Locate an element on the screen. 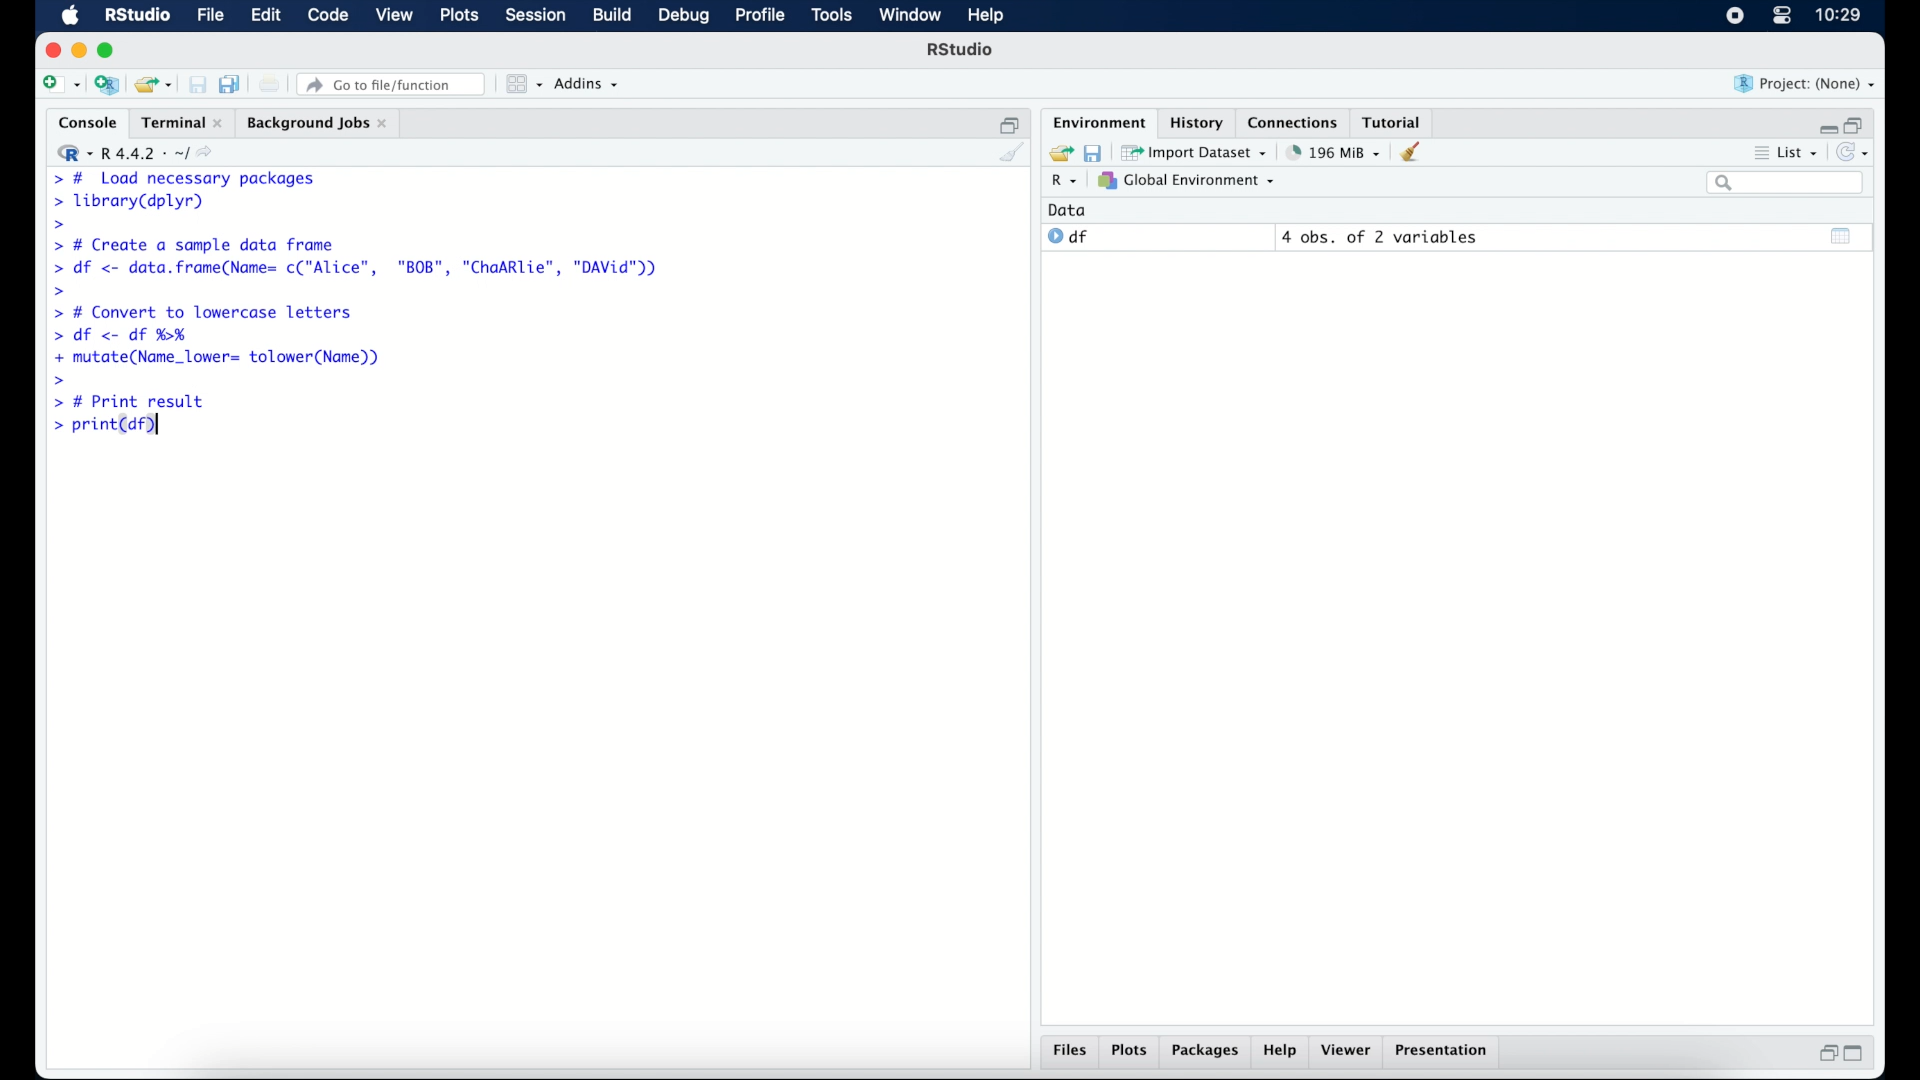 The width and height of the screenshot is (1920, 1080). console is located at coordinates (83, 123).